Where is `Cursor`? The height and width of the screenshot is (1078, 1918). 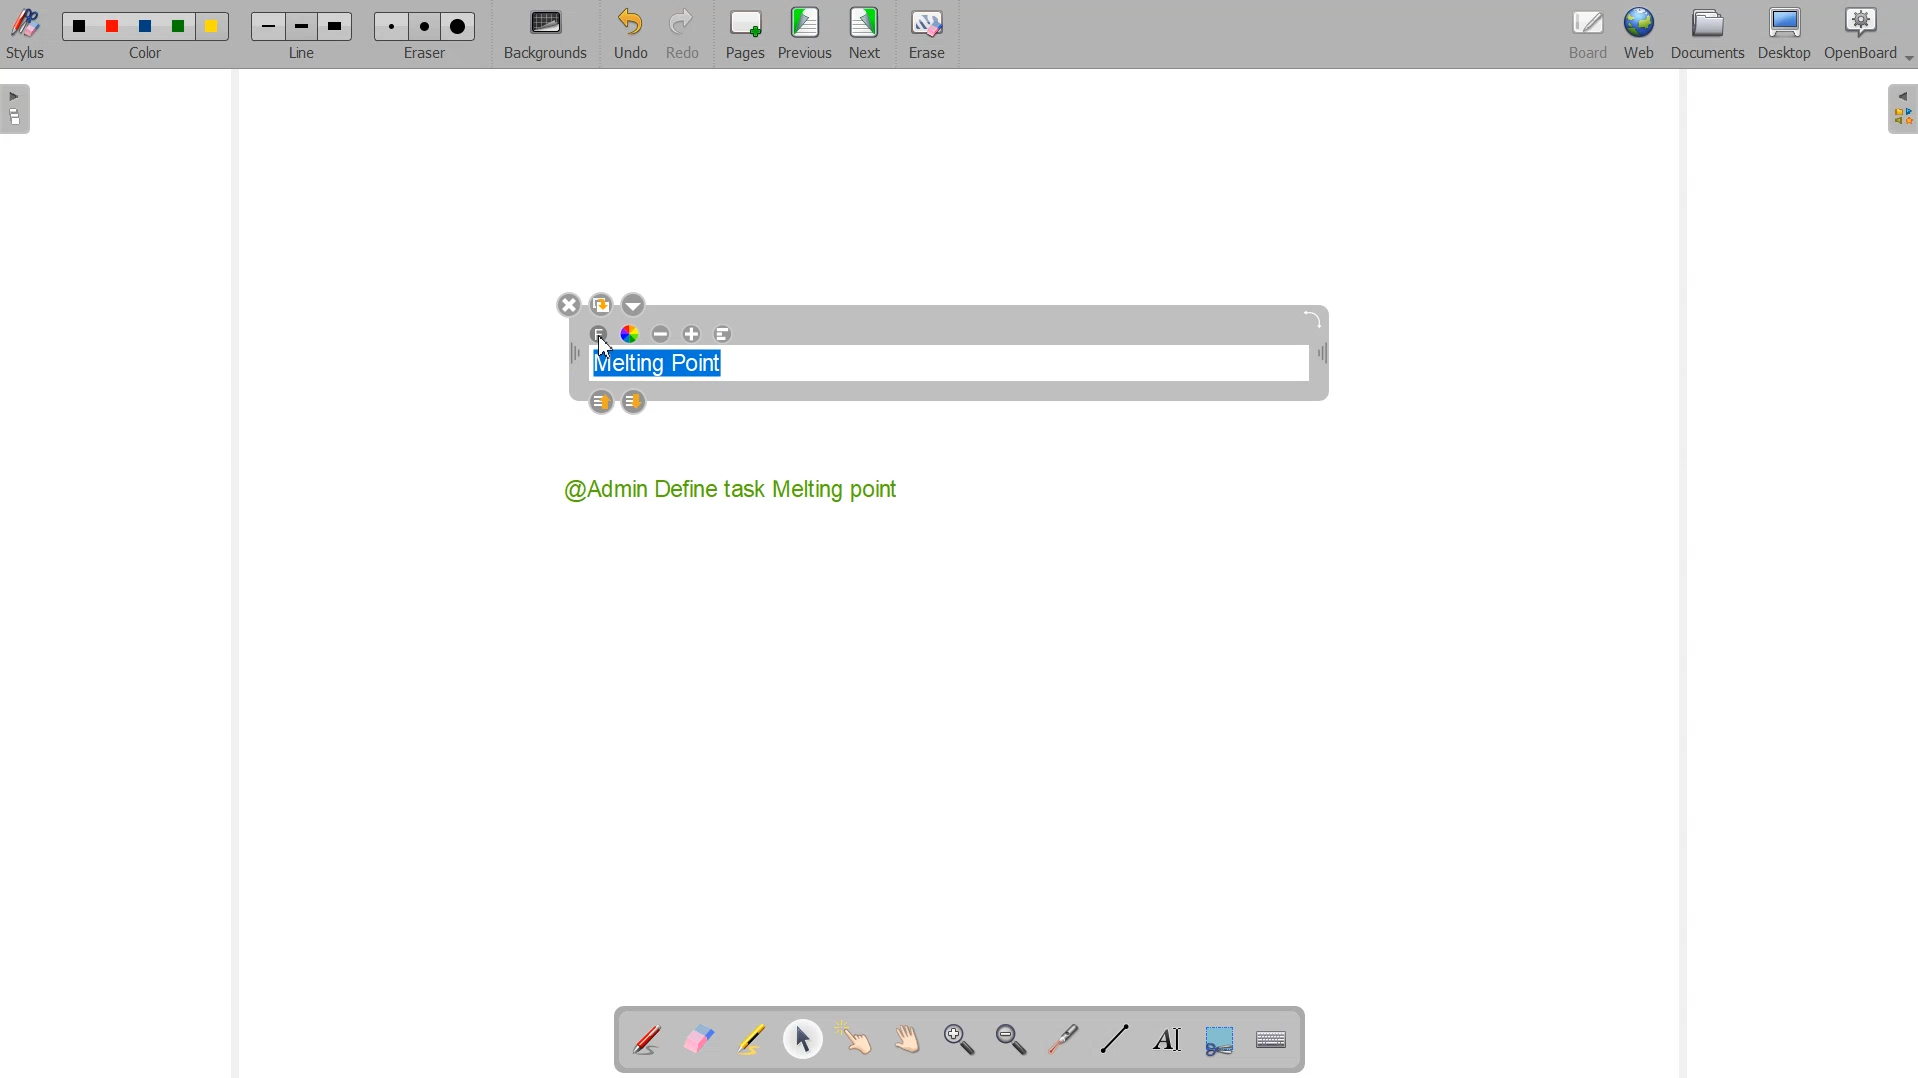 Cursor is located at coordinates (608, 346).